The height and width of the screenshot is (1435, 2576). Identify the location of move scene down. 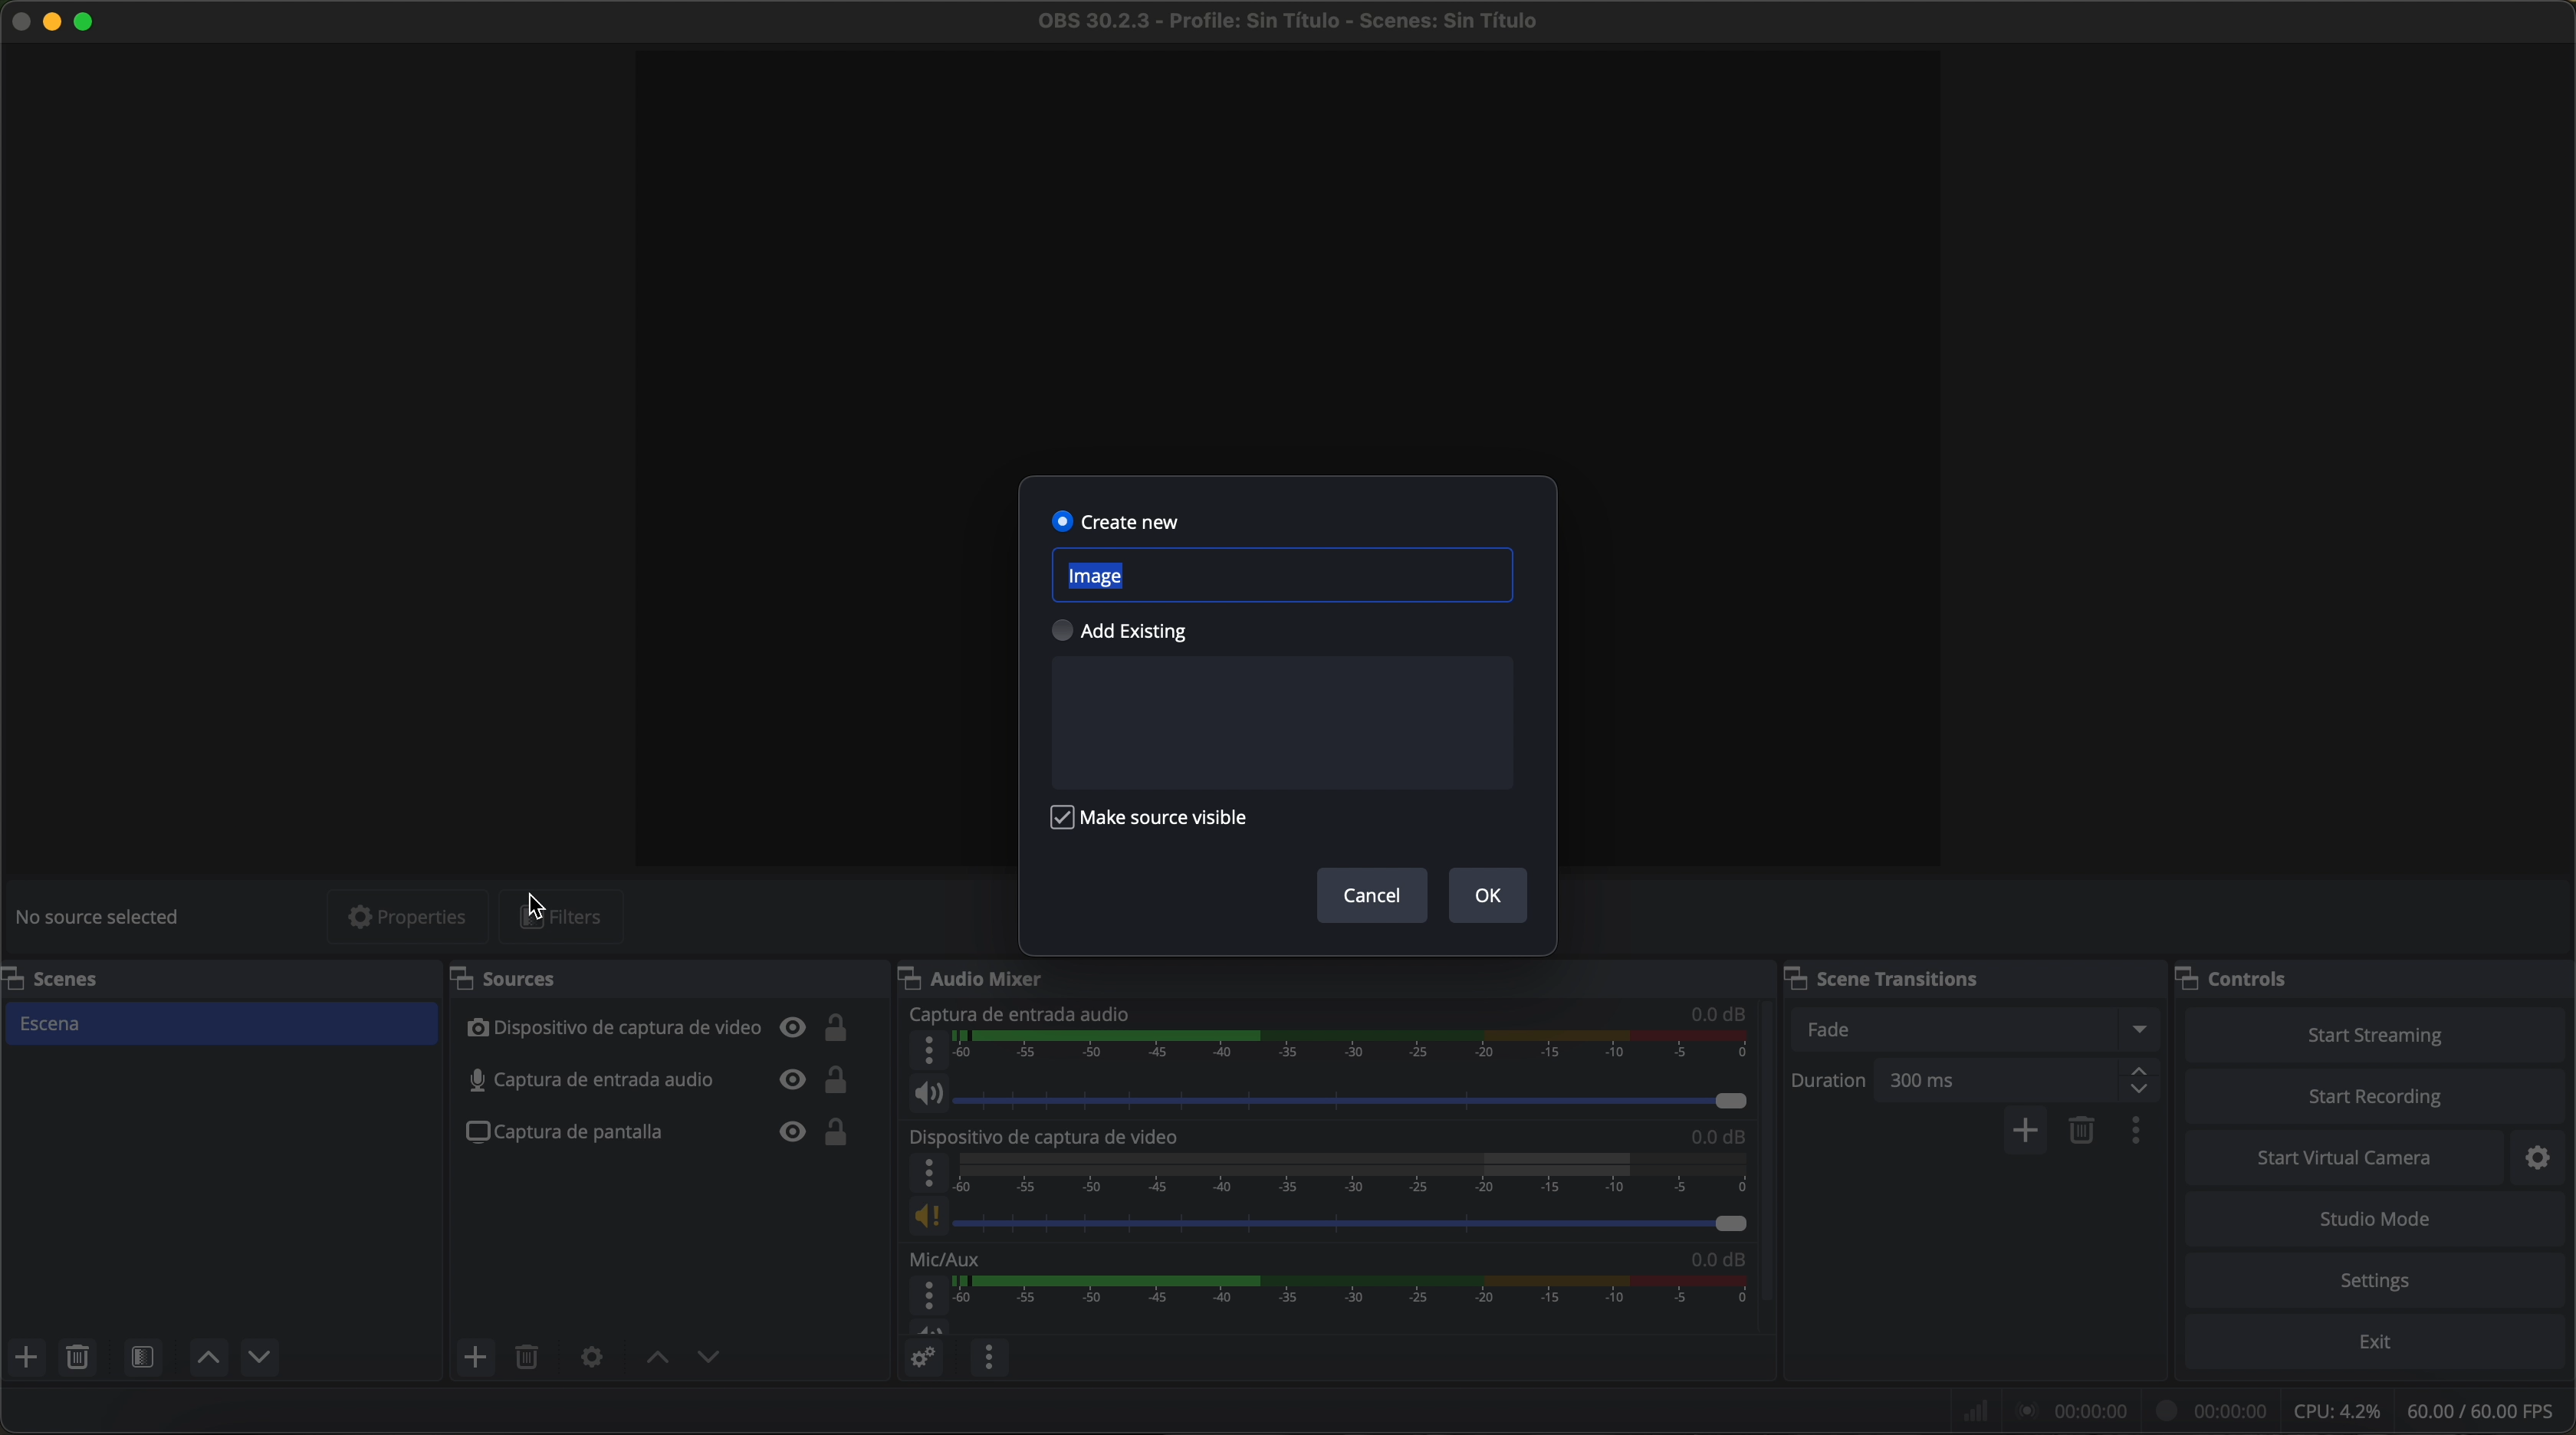
(260, 1360).